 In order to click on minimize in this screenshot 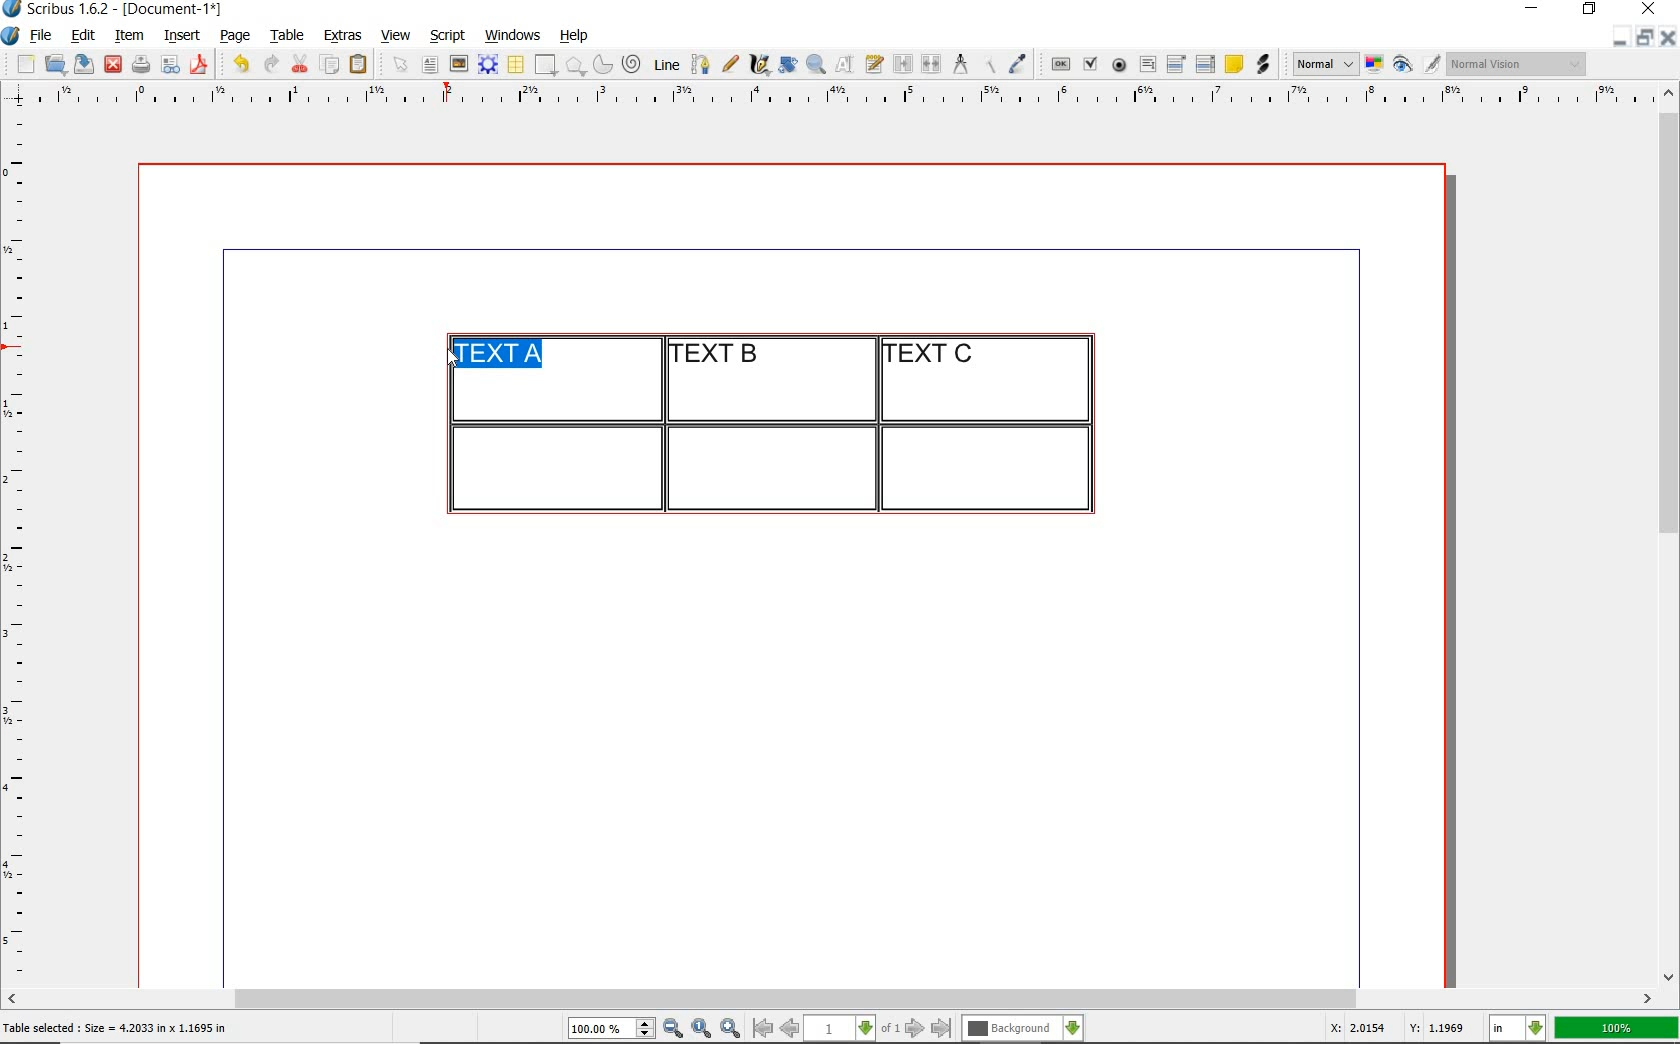, I will do `click(1534, 10)`.